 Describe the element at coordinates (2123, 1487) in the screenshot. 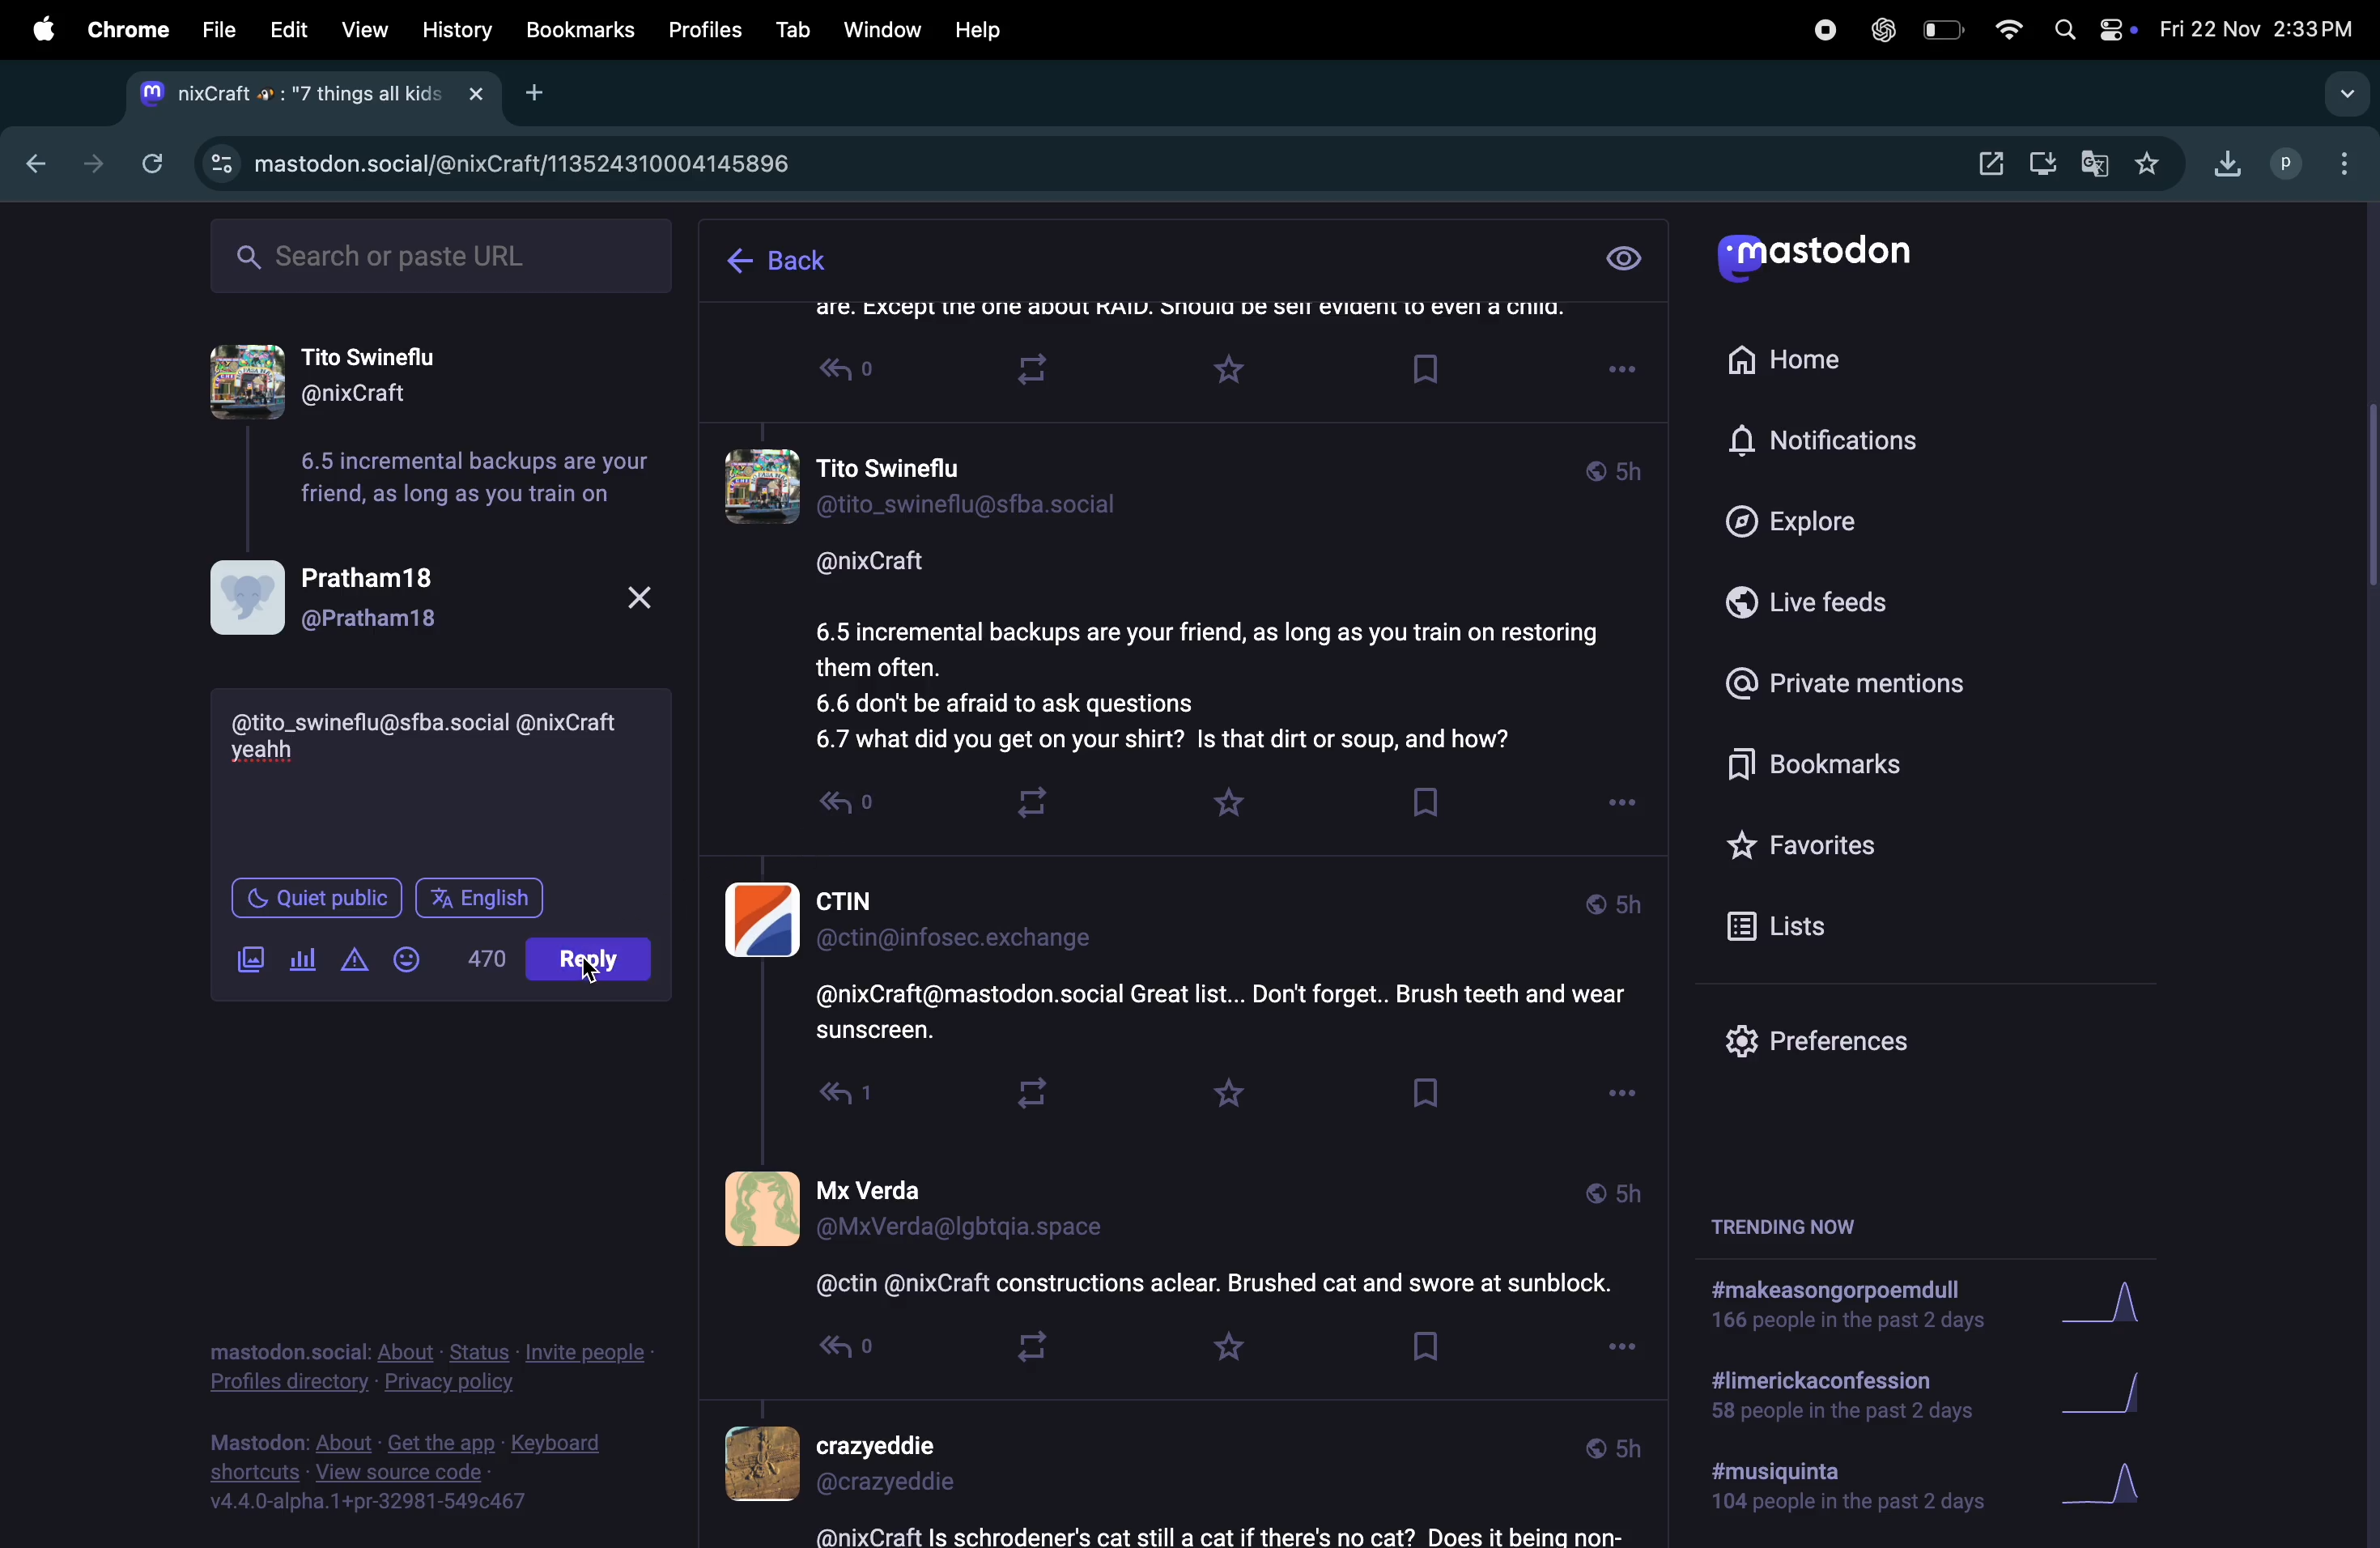

I see `graph` at that location.